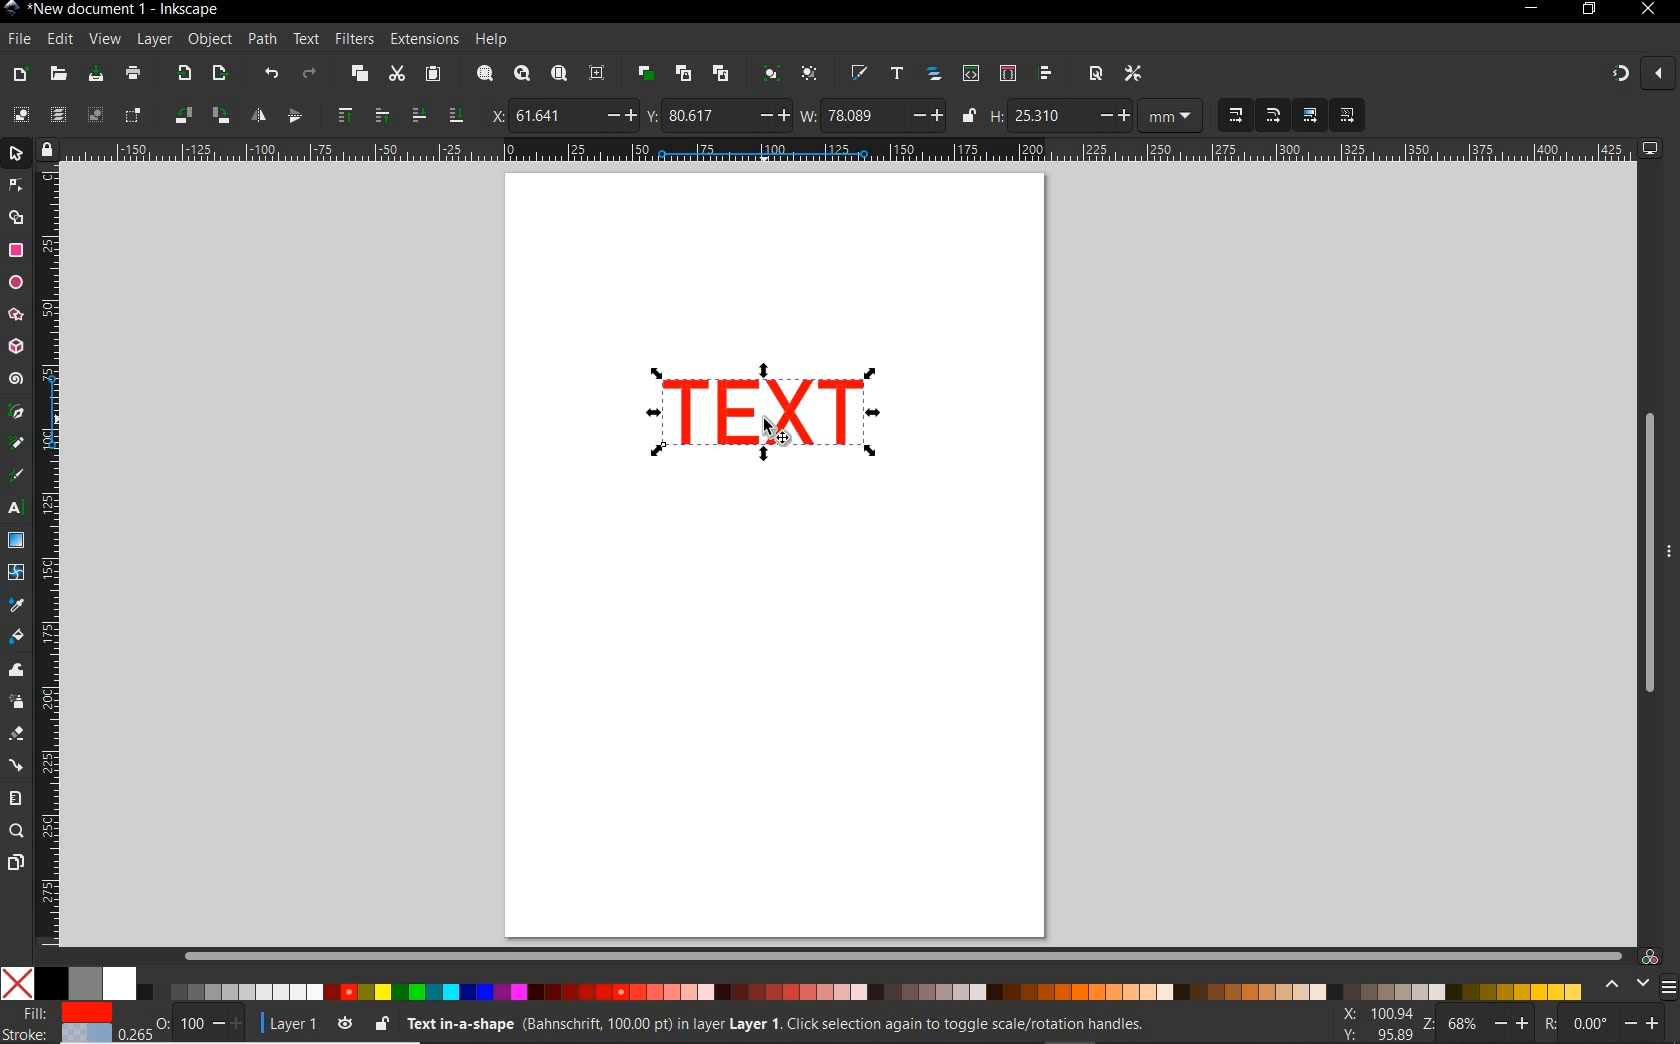 The width and height of the screenshot is (1680, 1044). I want to click on gradient tool, so click(16, 541).